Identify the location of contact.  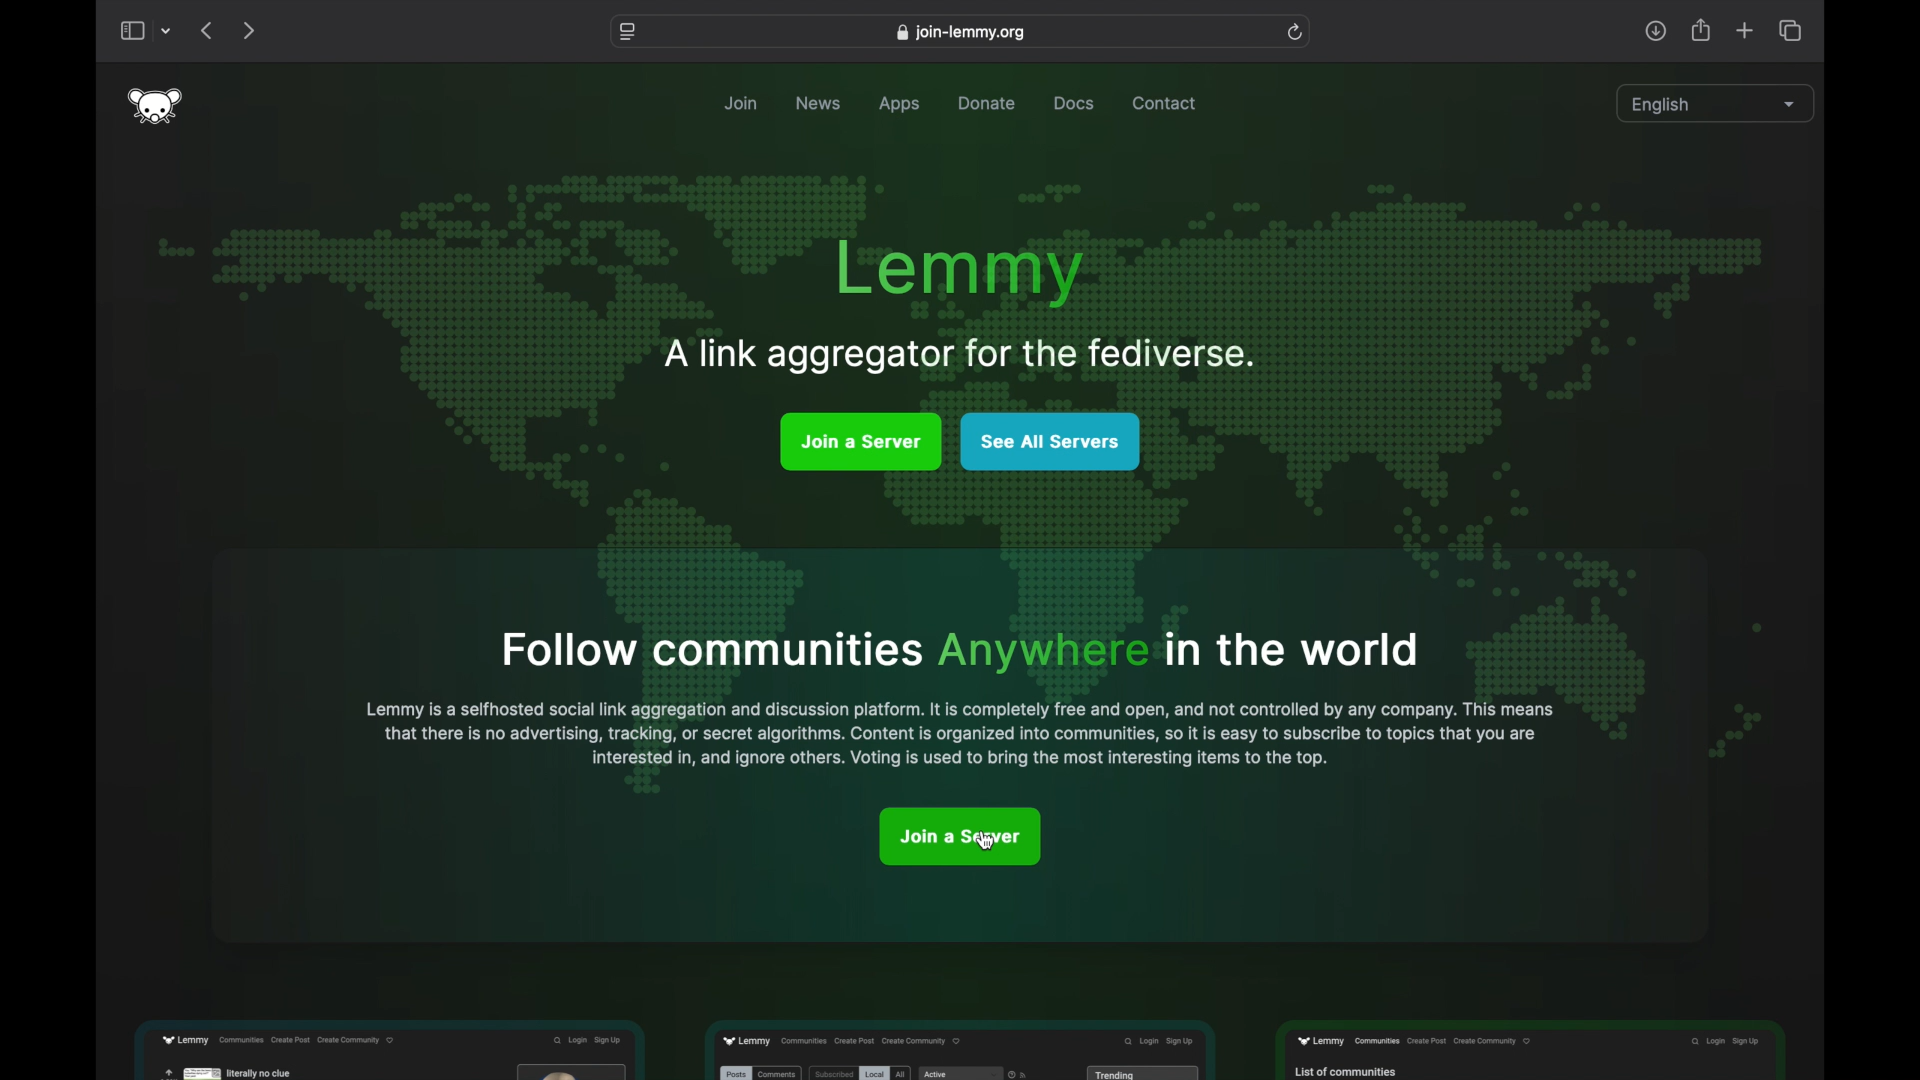
(1164, 104).